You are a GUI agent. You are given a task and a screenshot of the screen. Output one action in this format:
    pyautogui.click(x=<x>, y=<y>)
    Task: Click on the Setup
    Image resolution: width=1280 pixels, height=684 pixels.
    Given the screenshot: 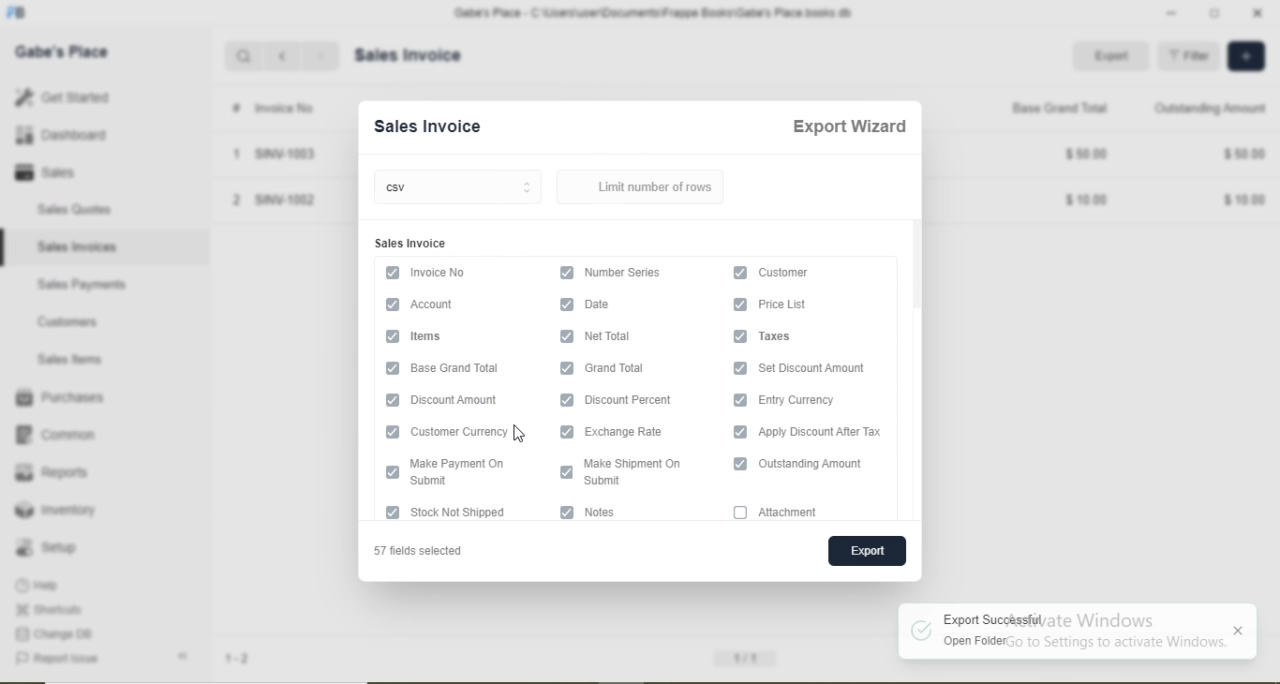 What is the action you would take?
    pyautogui.click(x=54, y=547)
    